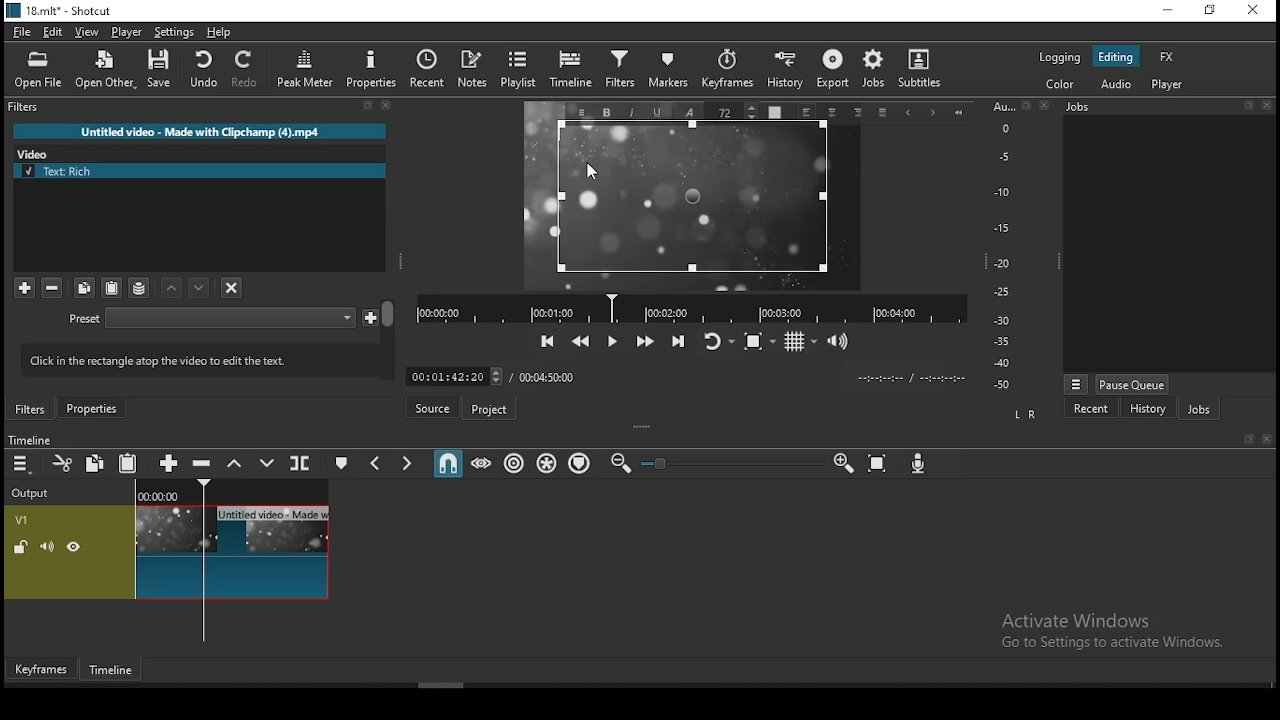 This screenshot has height=720, width=1280. What do you see at coordinates (235, 462) in the screenshot?
I see `lift` at bounding box center [235, 462].